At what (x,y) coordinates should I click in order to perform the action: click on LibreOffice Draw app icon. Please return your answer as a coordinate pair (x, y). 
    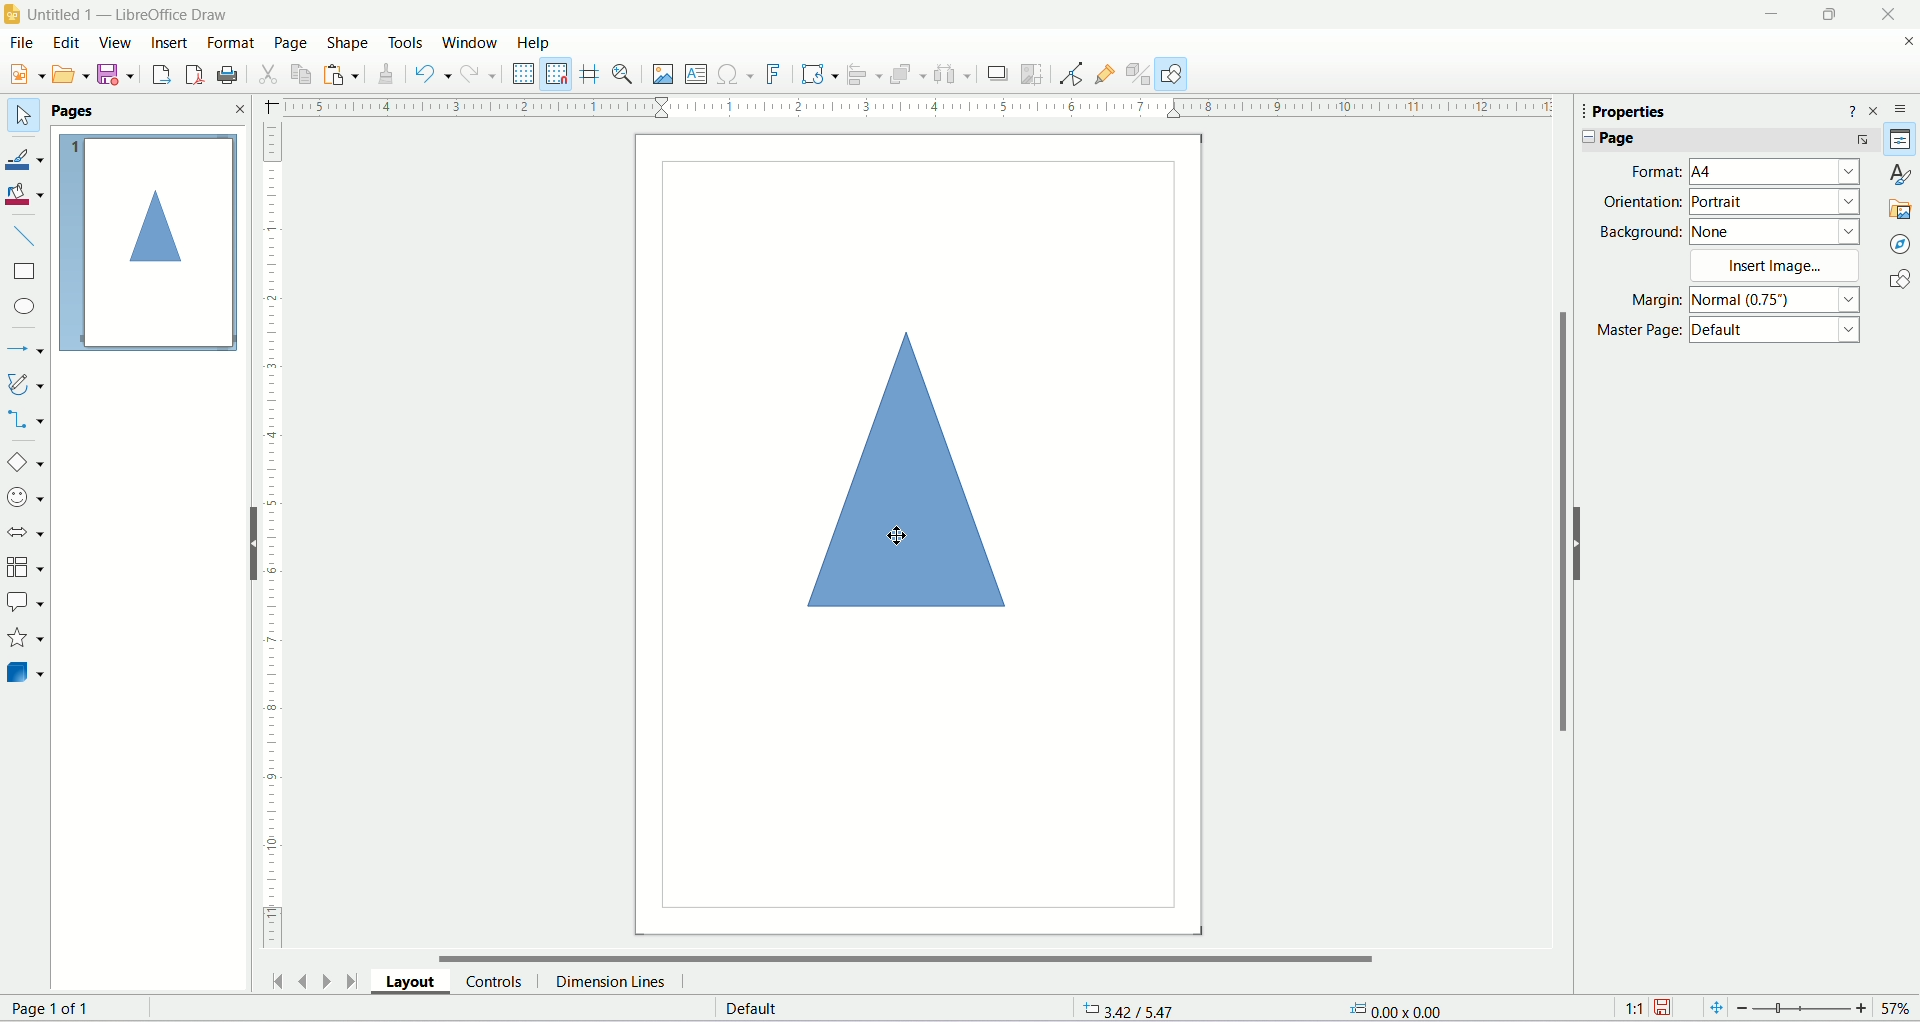
    Looking at the image, I should click on (12, 12).